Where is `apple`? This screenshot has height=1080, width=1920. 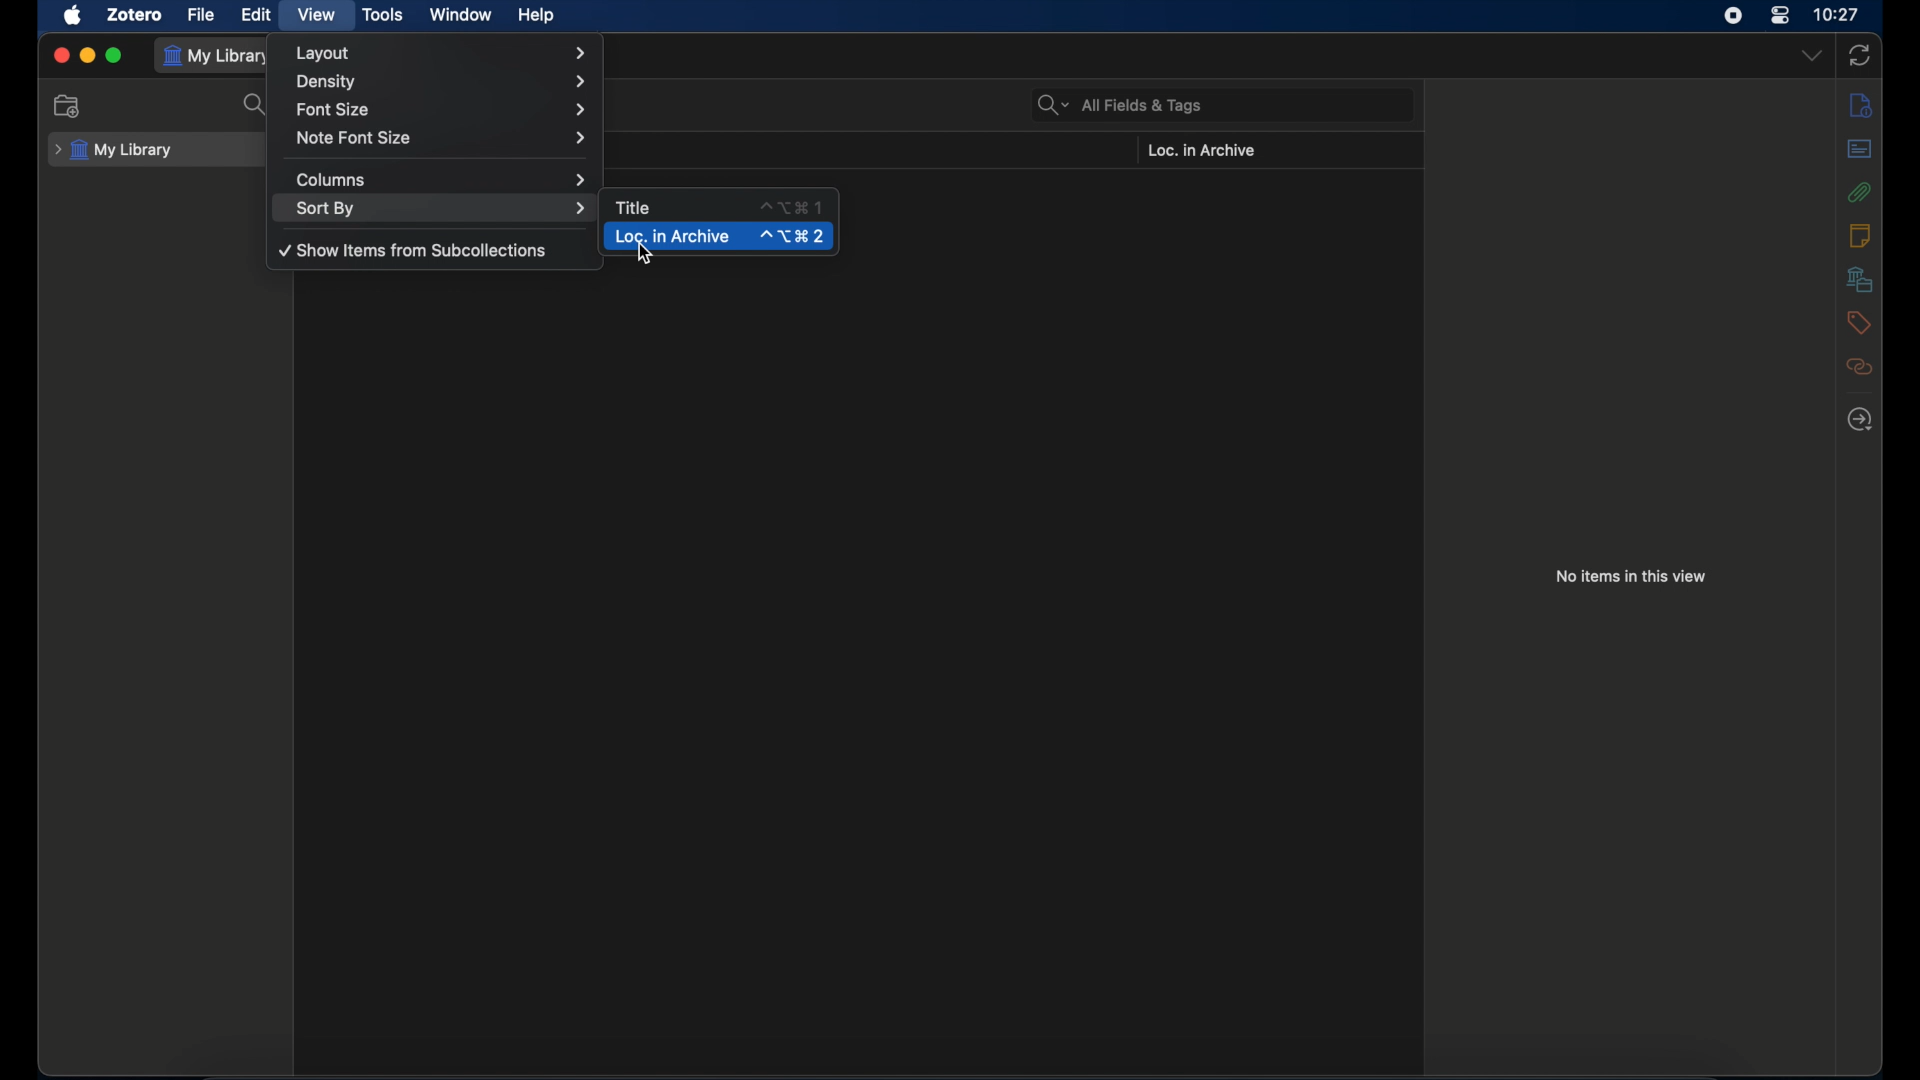 apple is located at coordinates (73, 16).